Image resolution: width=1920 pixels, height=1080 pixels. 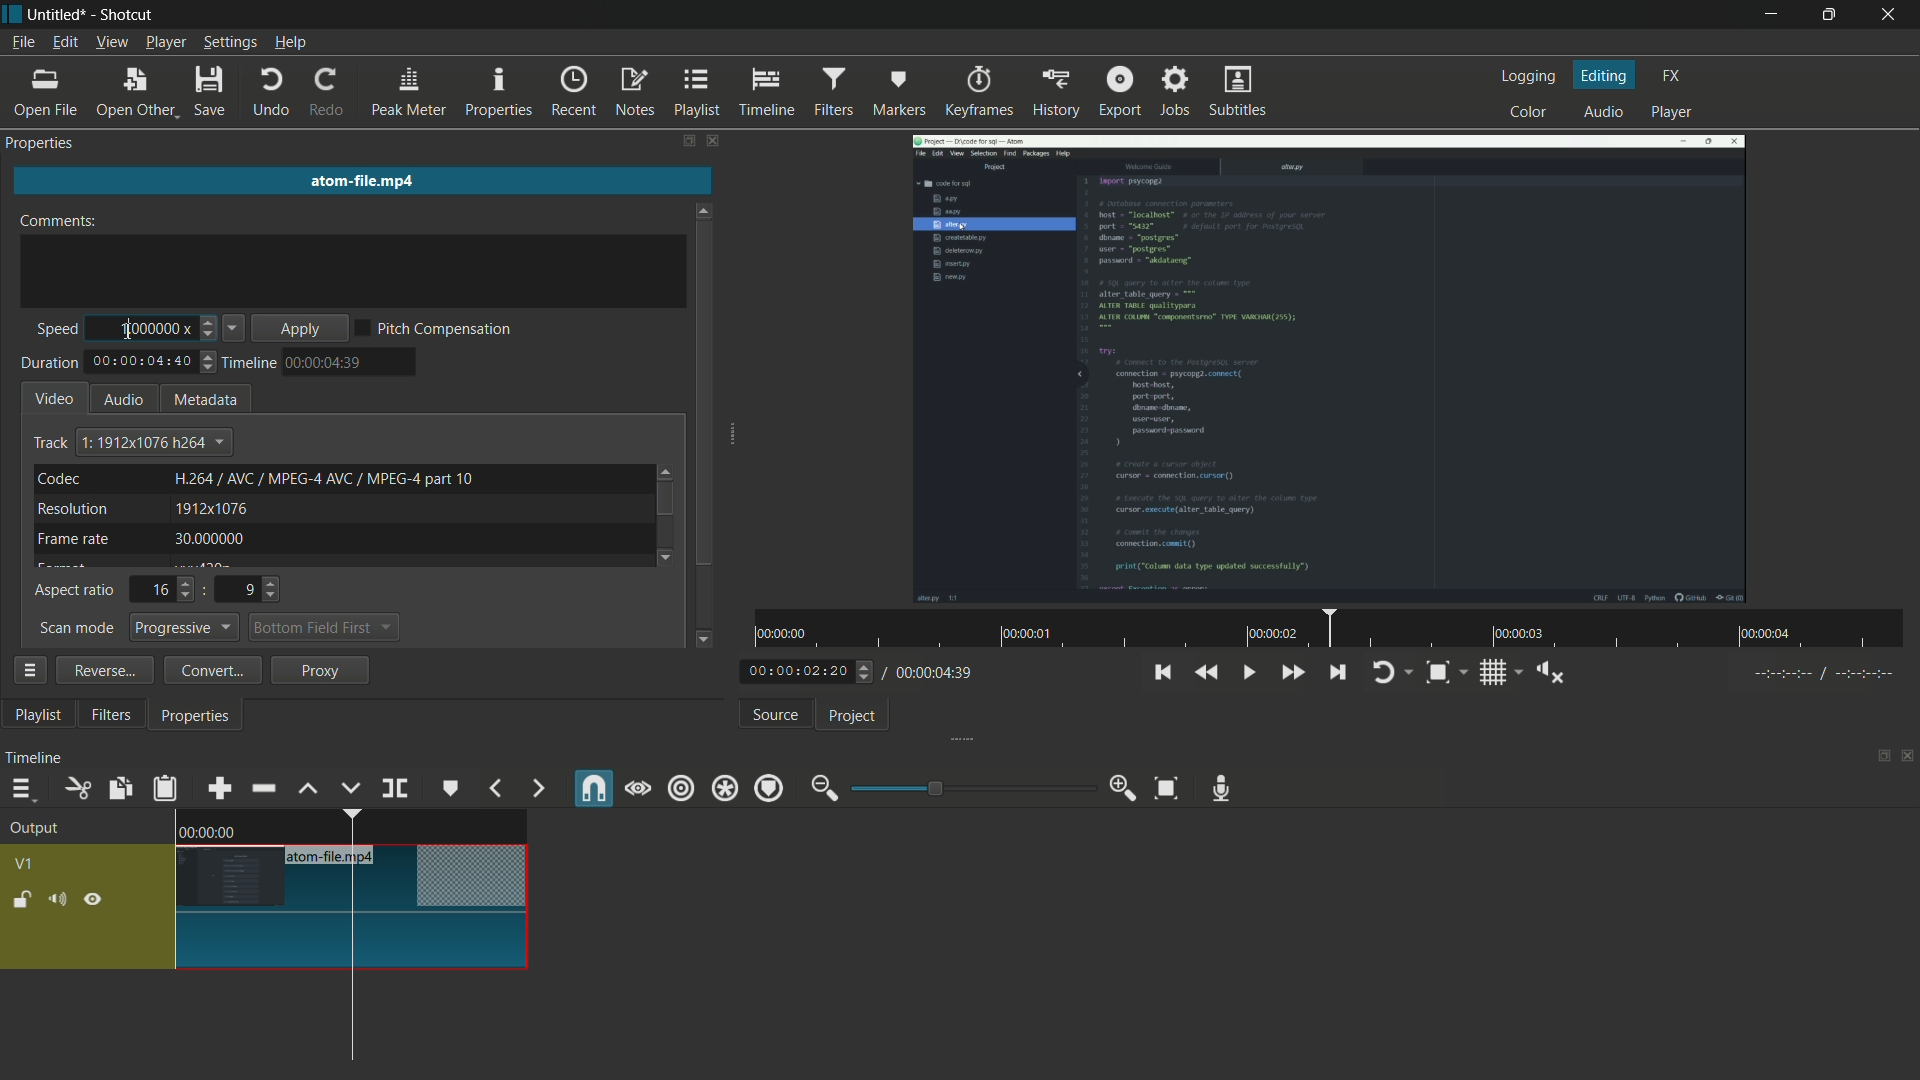 I want to click on player, so click(x=1677, y=113).